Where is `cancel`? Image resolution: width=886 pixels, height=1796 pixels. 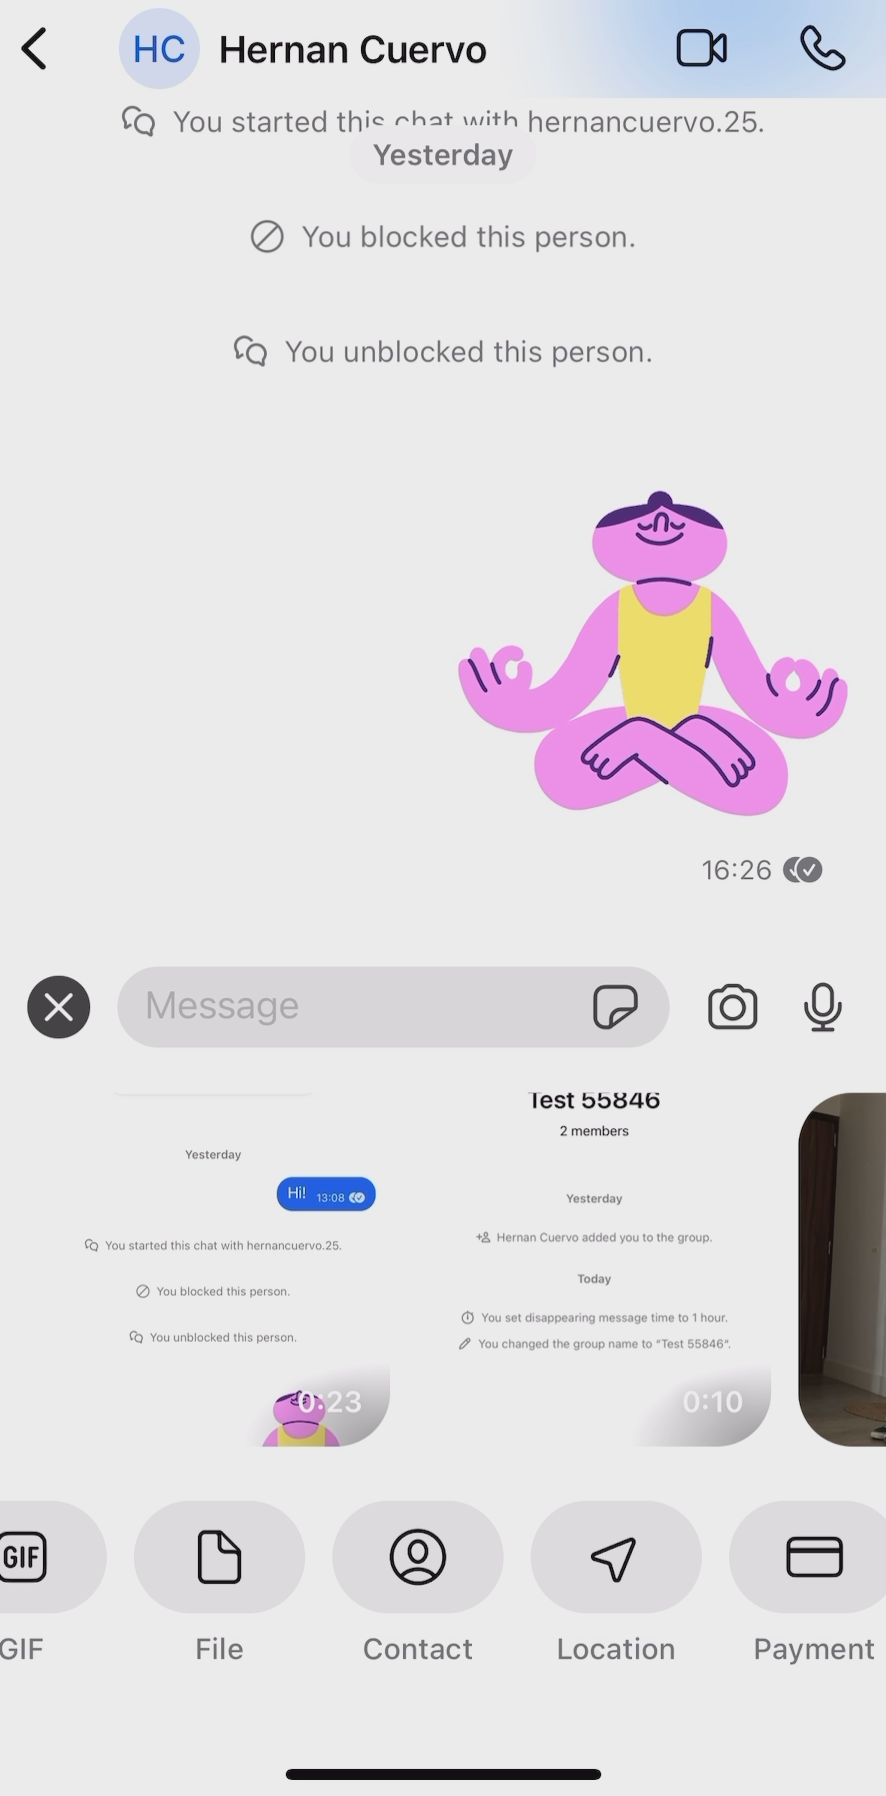 cancel is located at coordinates (58, 1003).